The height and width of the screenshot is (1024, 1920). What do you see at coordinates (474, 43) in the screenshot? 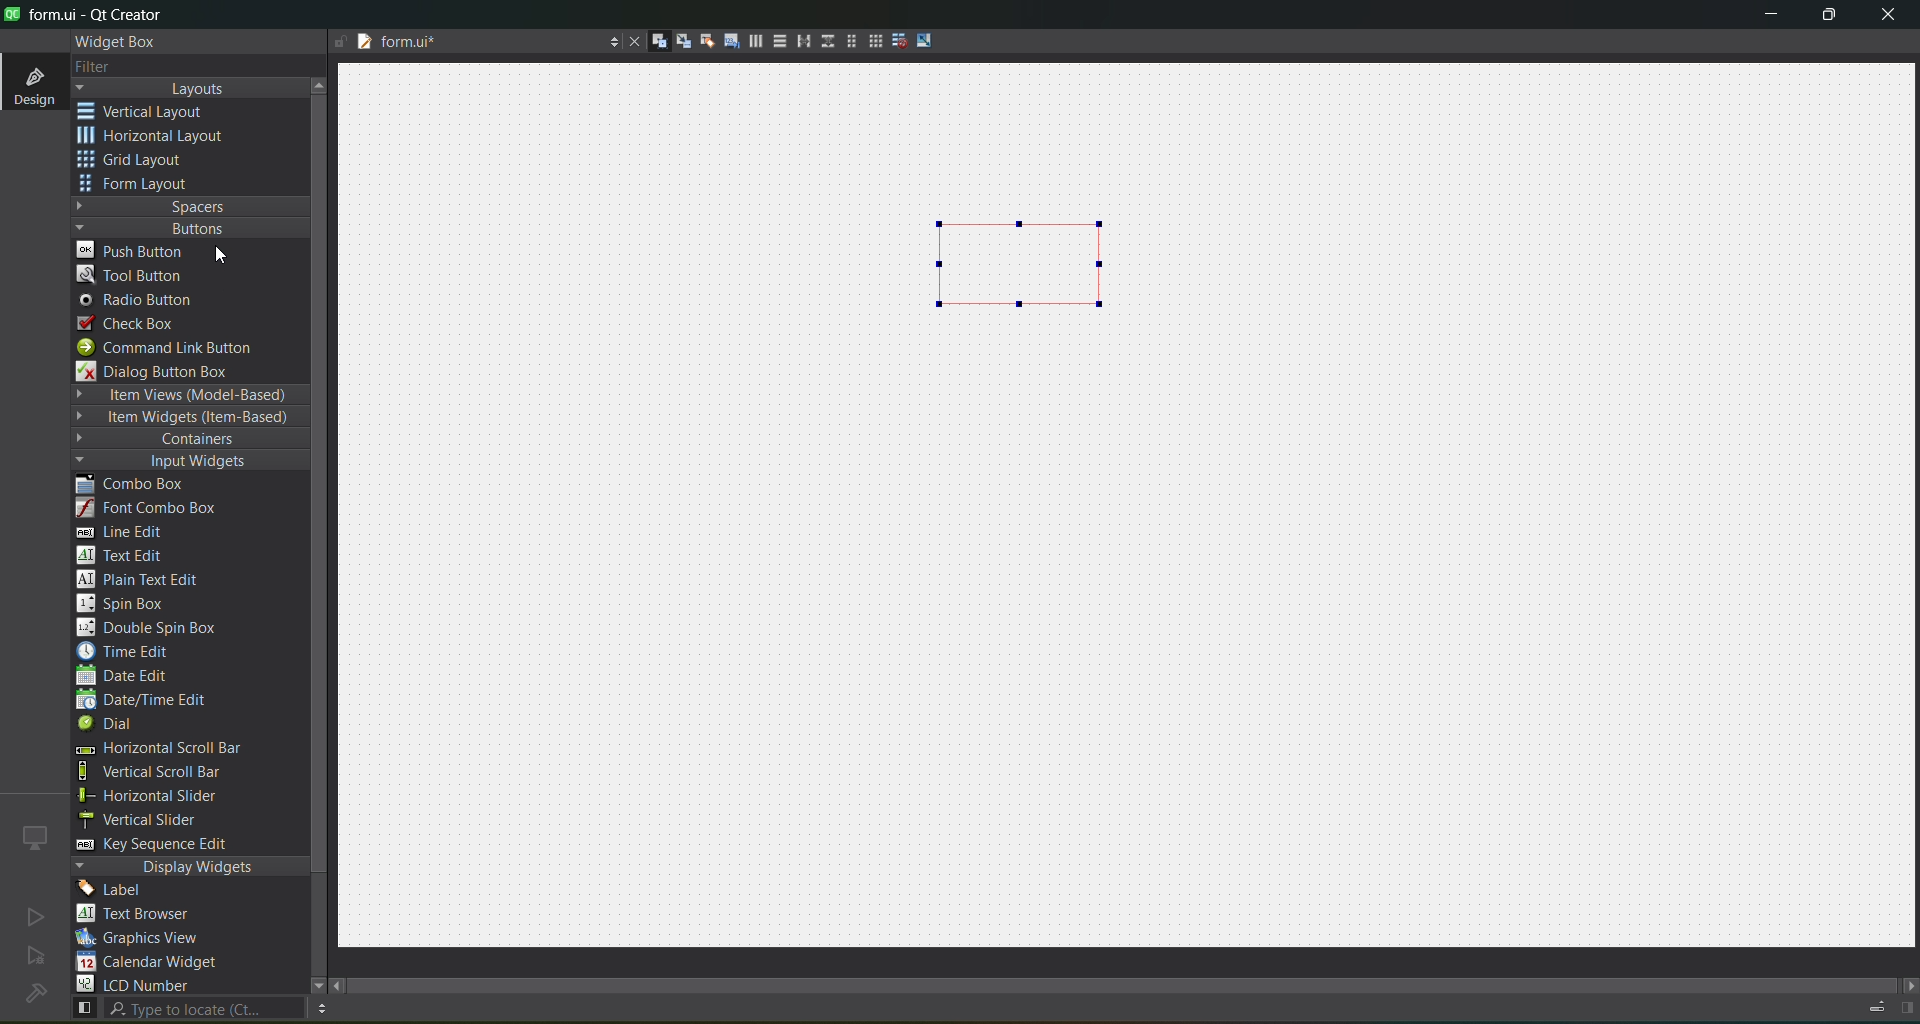
I see `tab name` at bounding box center [474, 43].